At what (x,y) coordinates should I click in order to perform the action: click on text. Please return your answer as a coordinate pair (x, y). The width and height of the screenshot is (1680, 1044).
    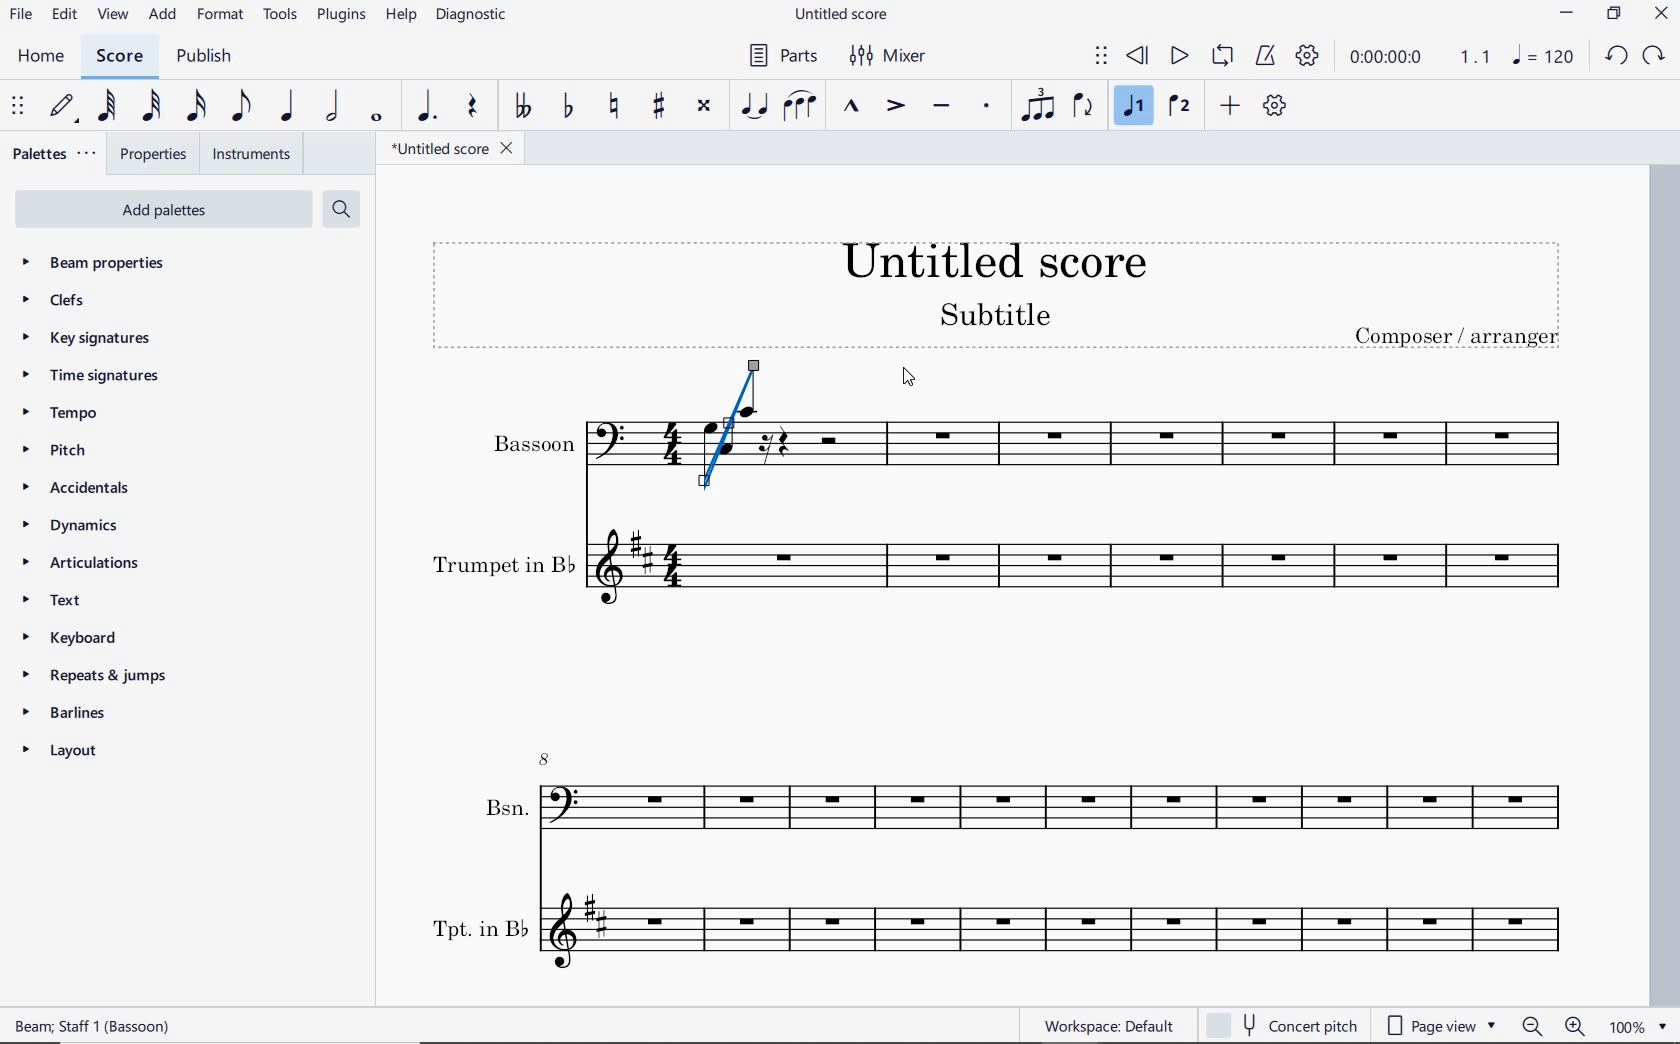
    Looking at the image, I should click on (55, 600).